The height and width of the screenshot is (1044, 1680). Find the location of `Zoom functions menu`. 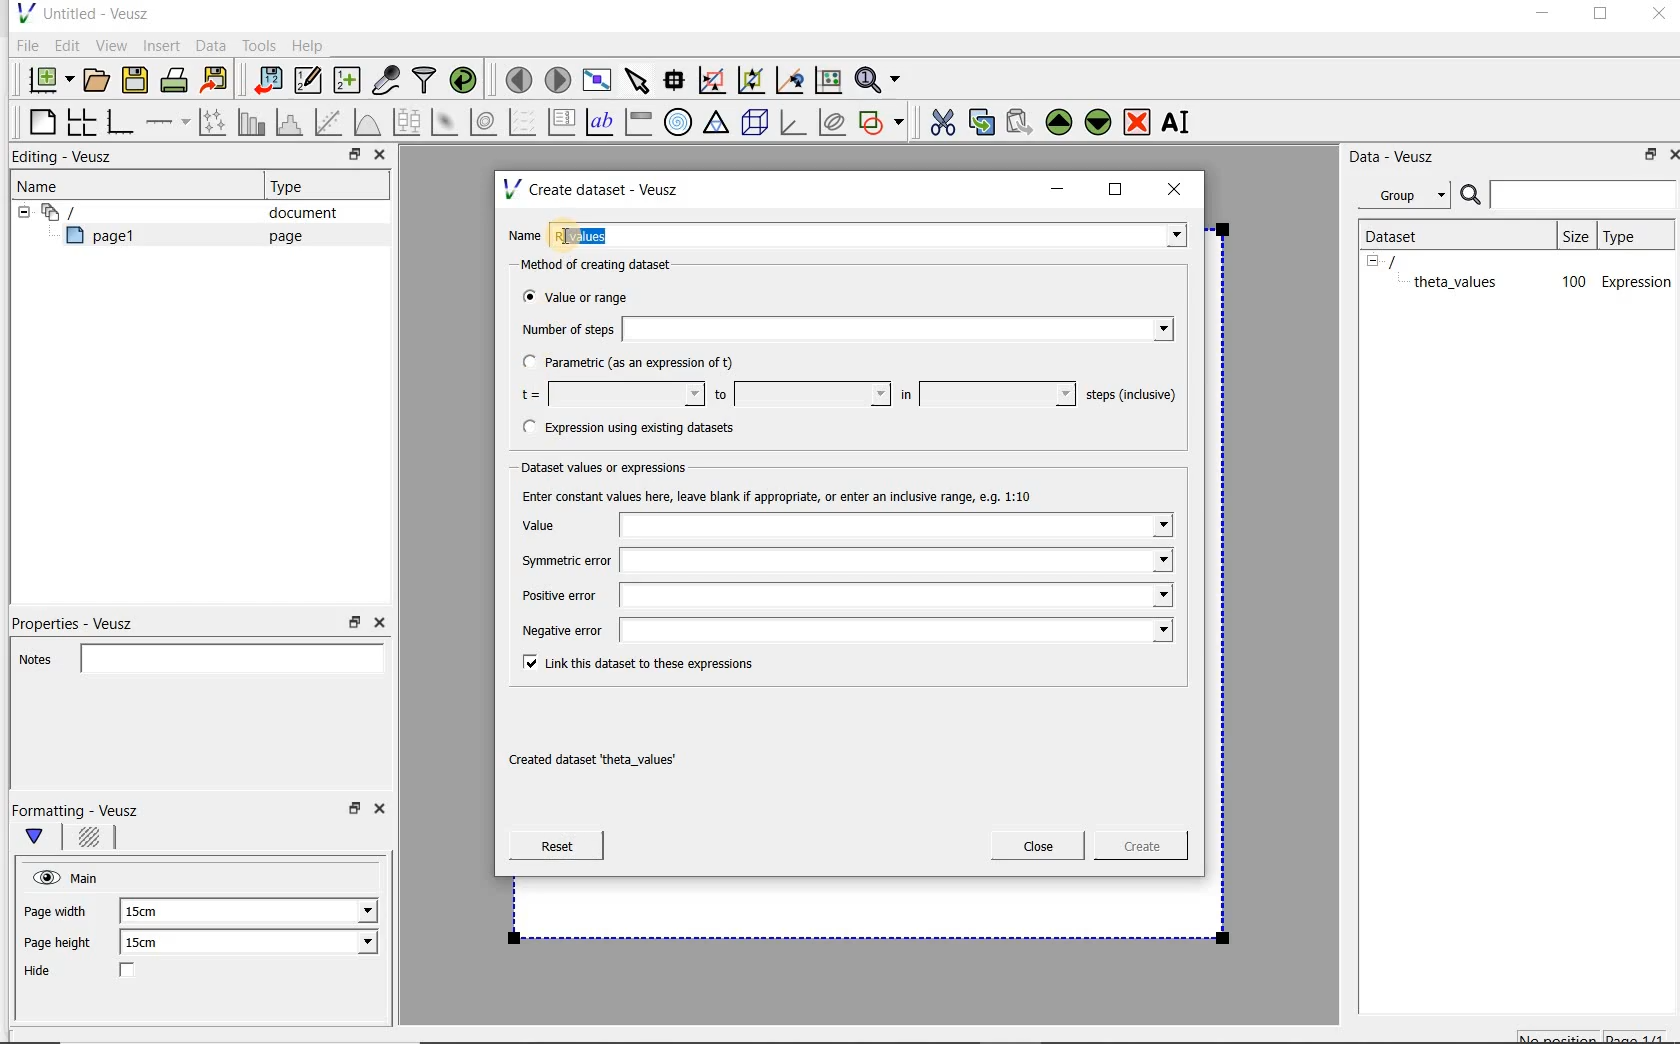

Zoom functions menu is located at coordinates (879, 75).